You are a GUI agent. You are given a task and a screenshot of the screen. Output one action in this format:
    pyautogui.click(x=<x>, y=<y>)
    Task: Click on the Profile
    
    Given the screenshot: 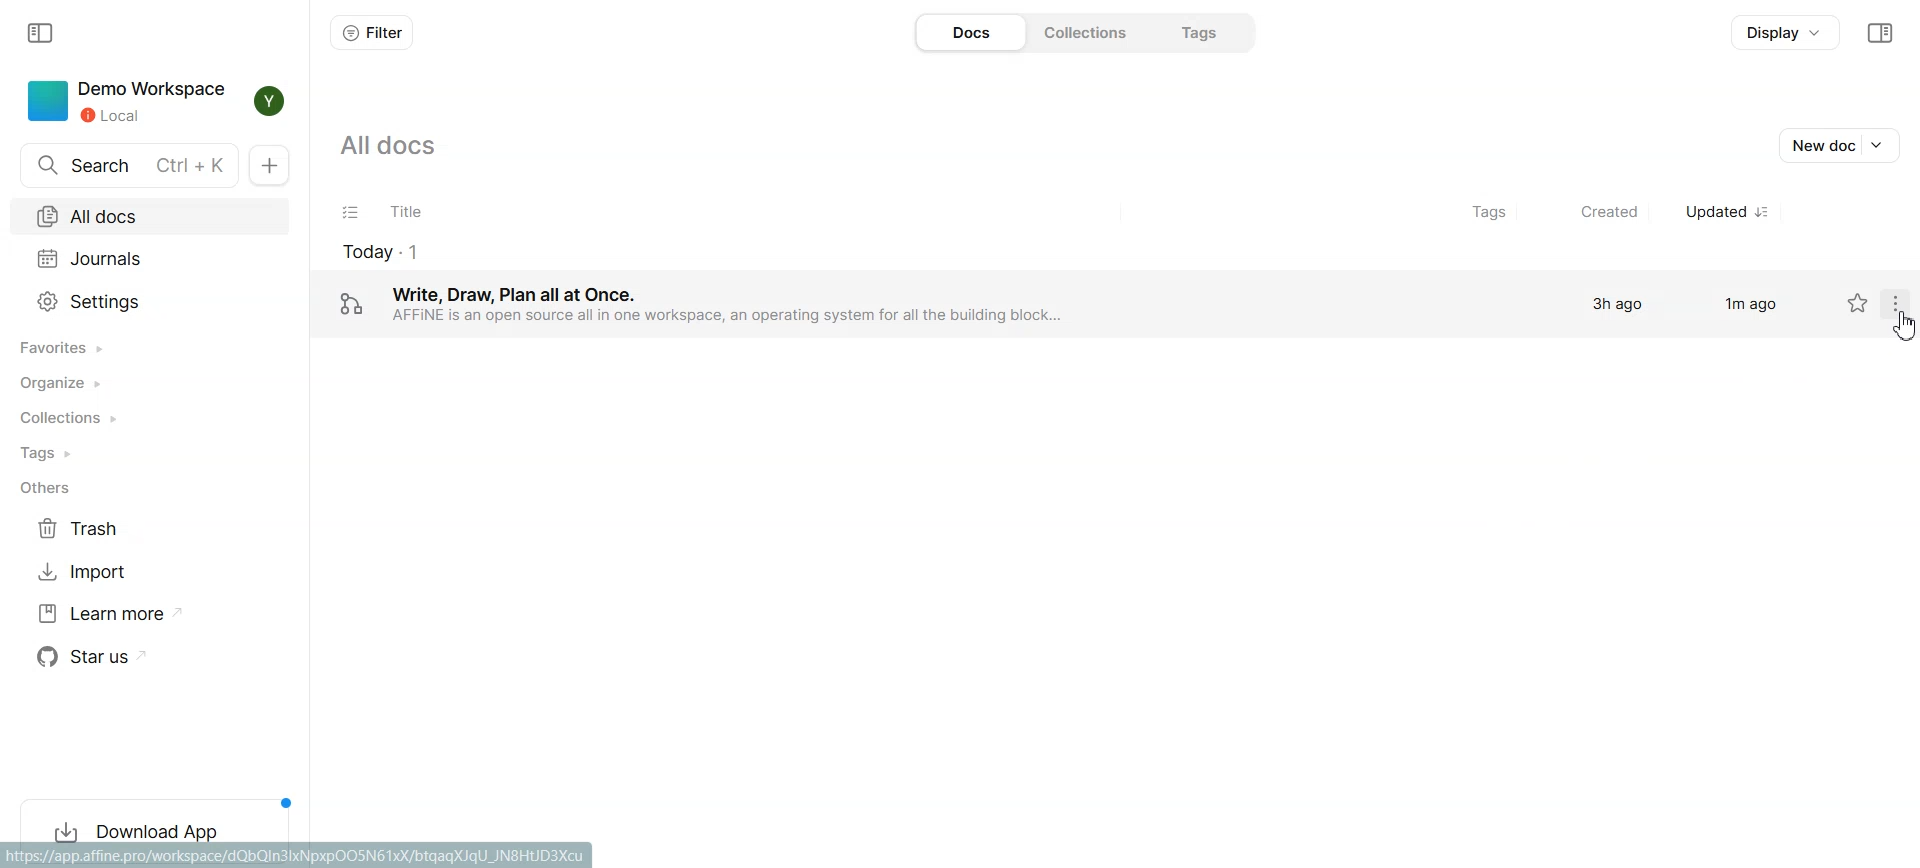 What is the action you would take?
    pyautogui.click(x=268, y=102)
    